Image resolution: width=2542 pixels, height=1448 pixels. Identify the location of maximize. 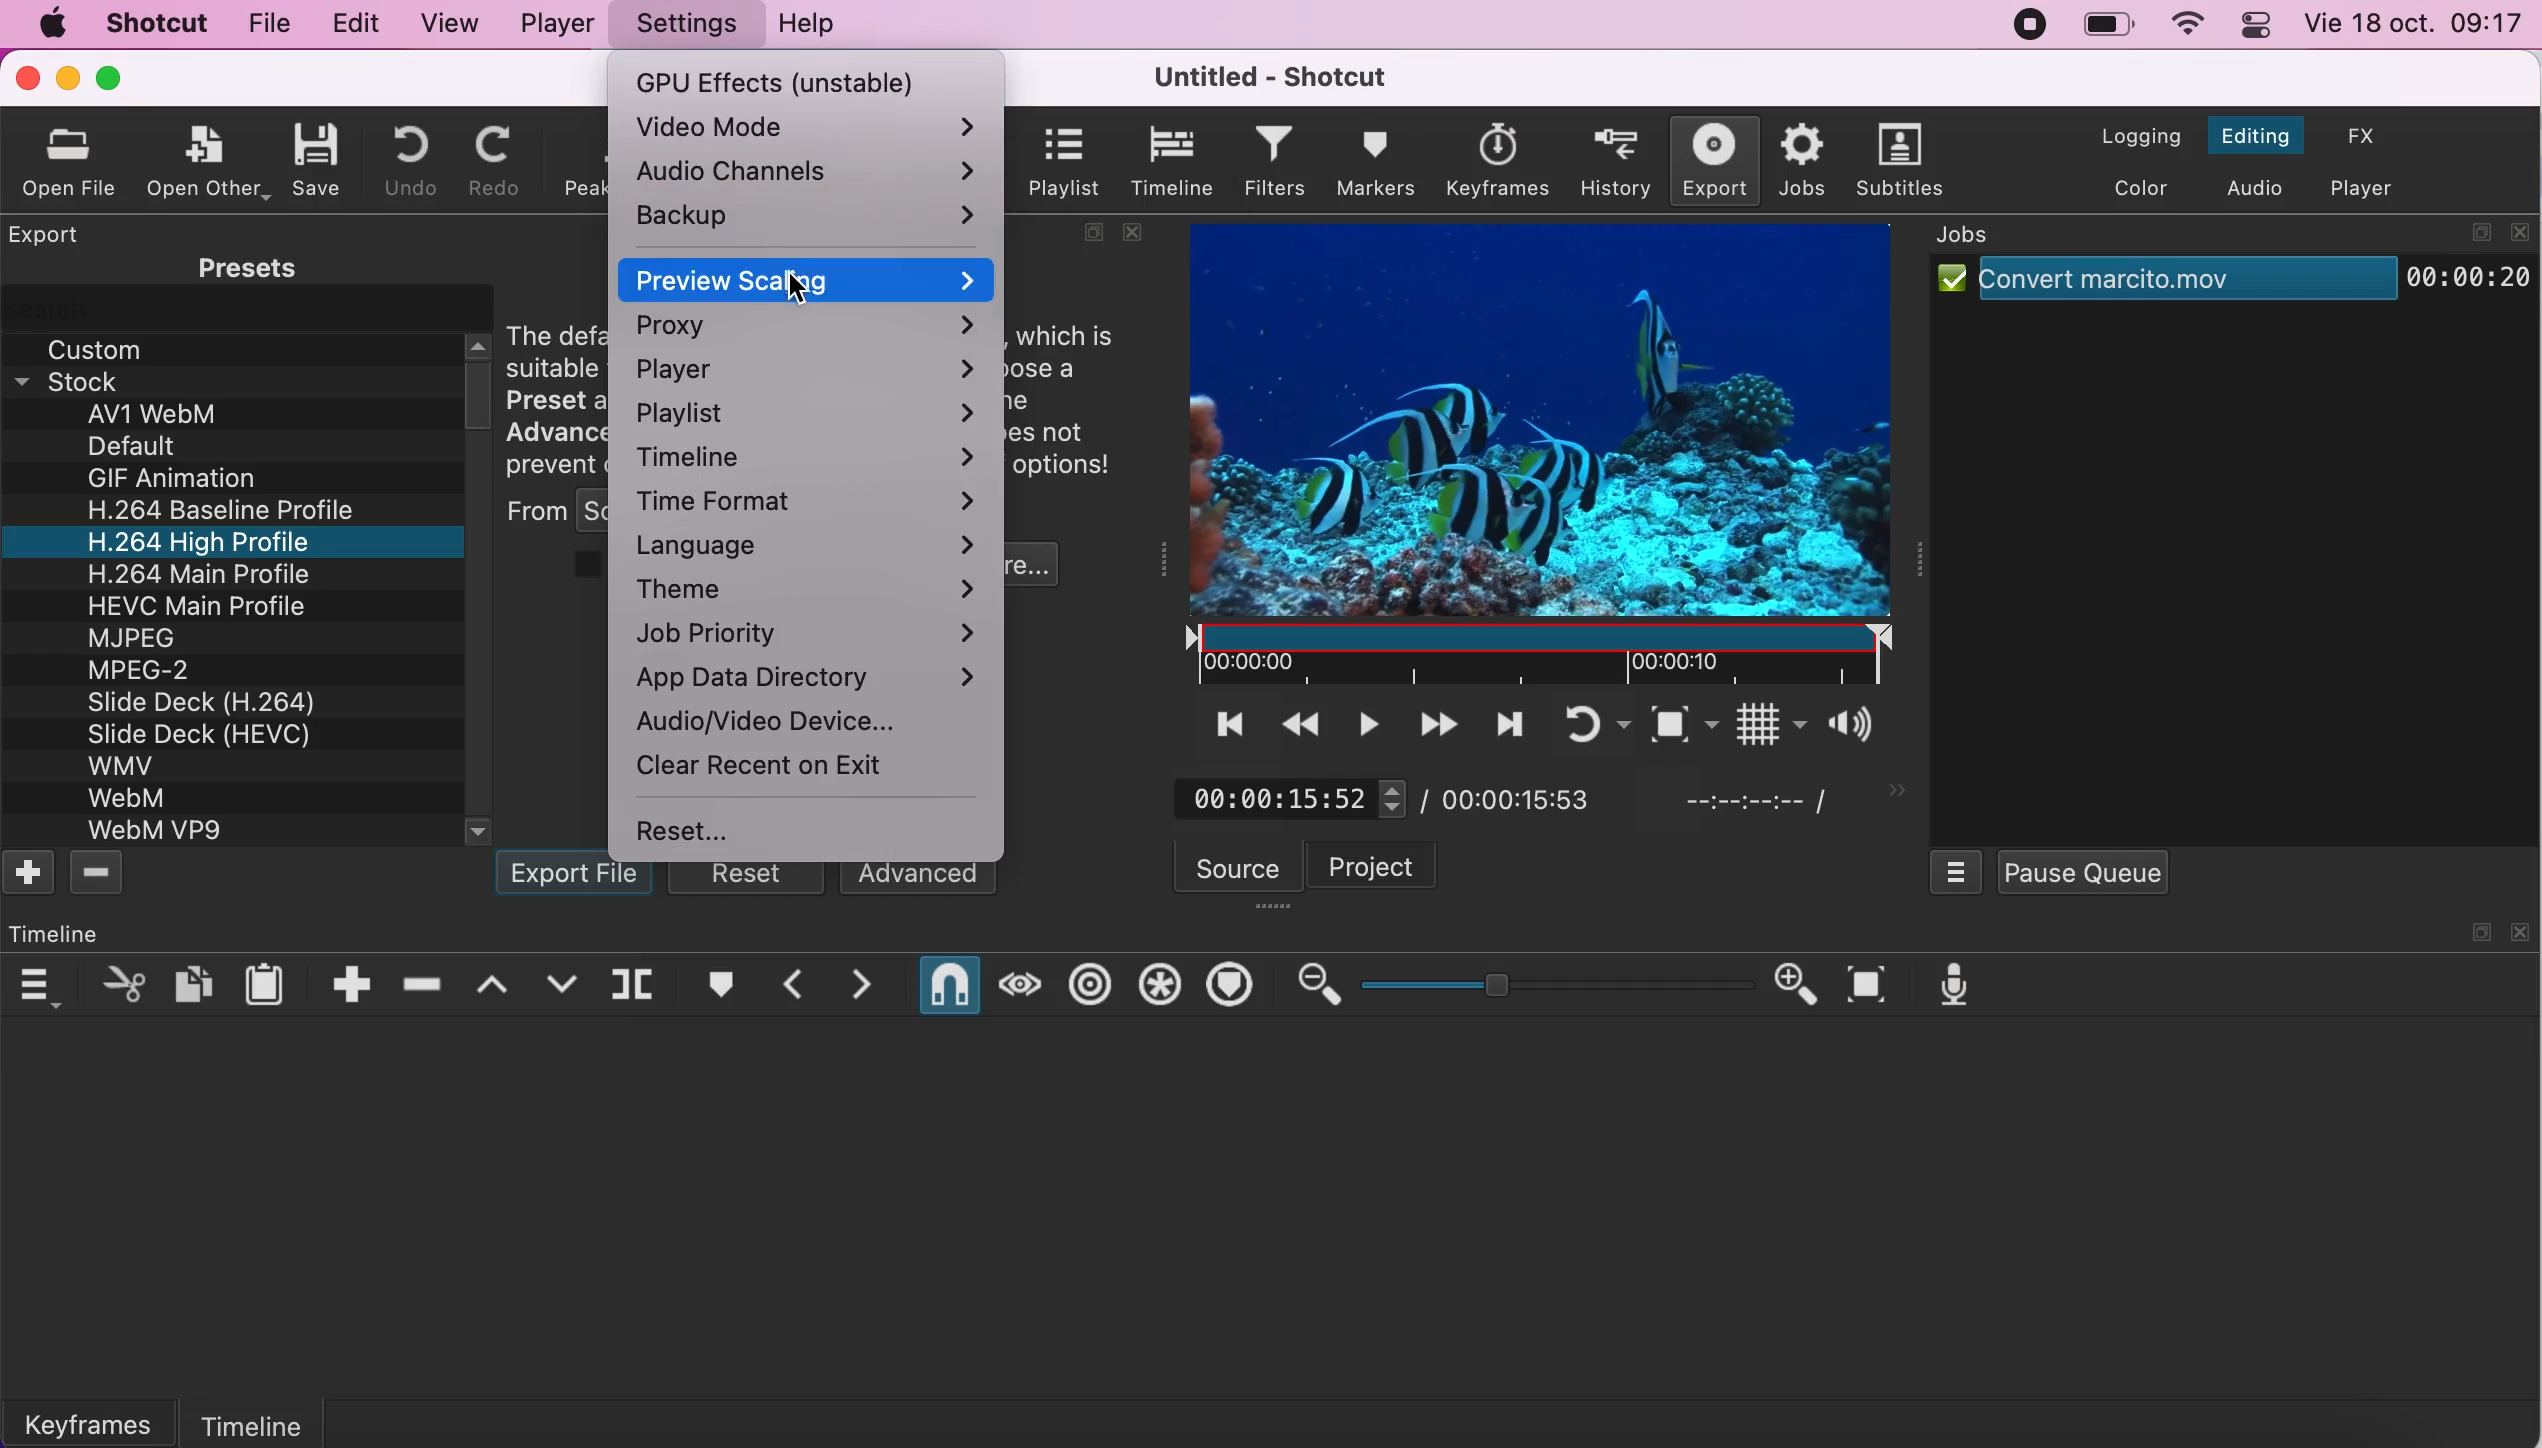
(2478, 231).